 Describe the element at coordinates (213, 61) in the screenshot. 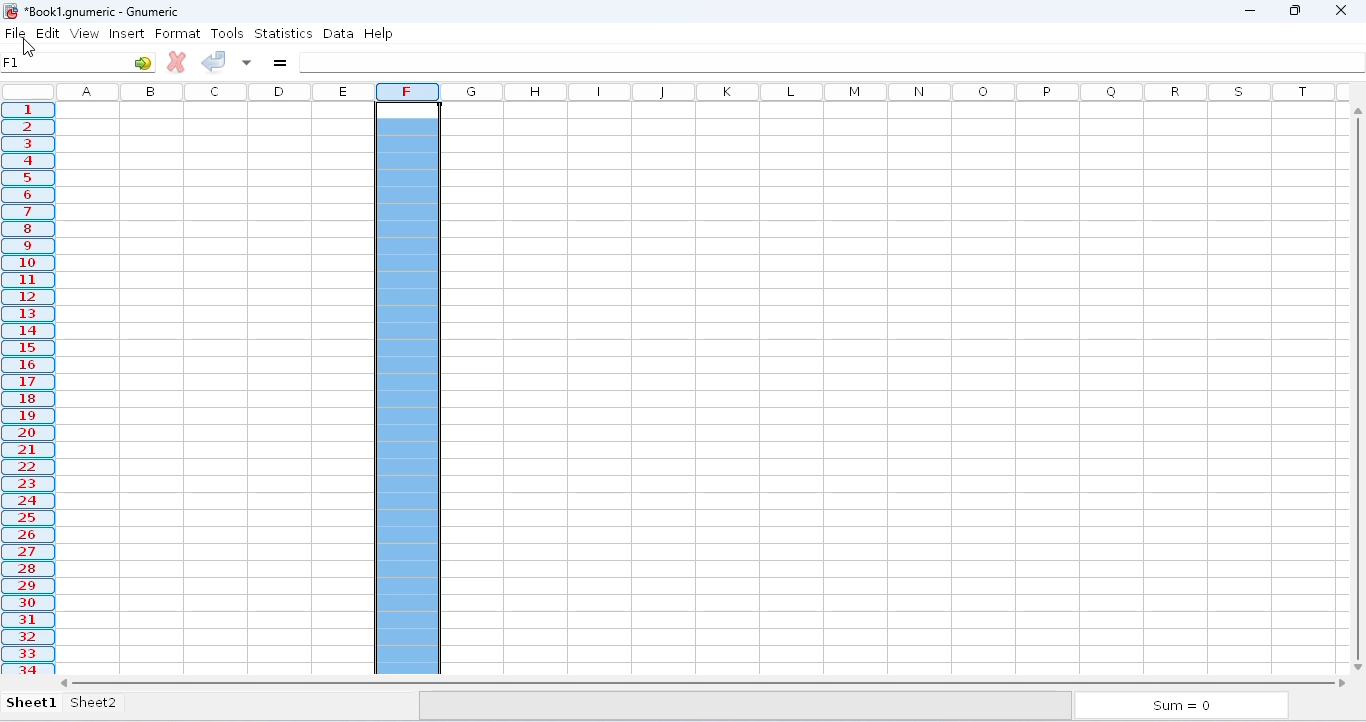

I see `accept change` at that location.